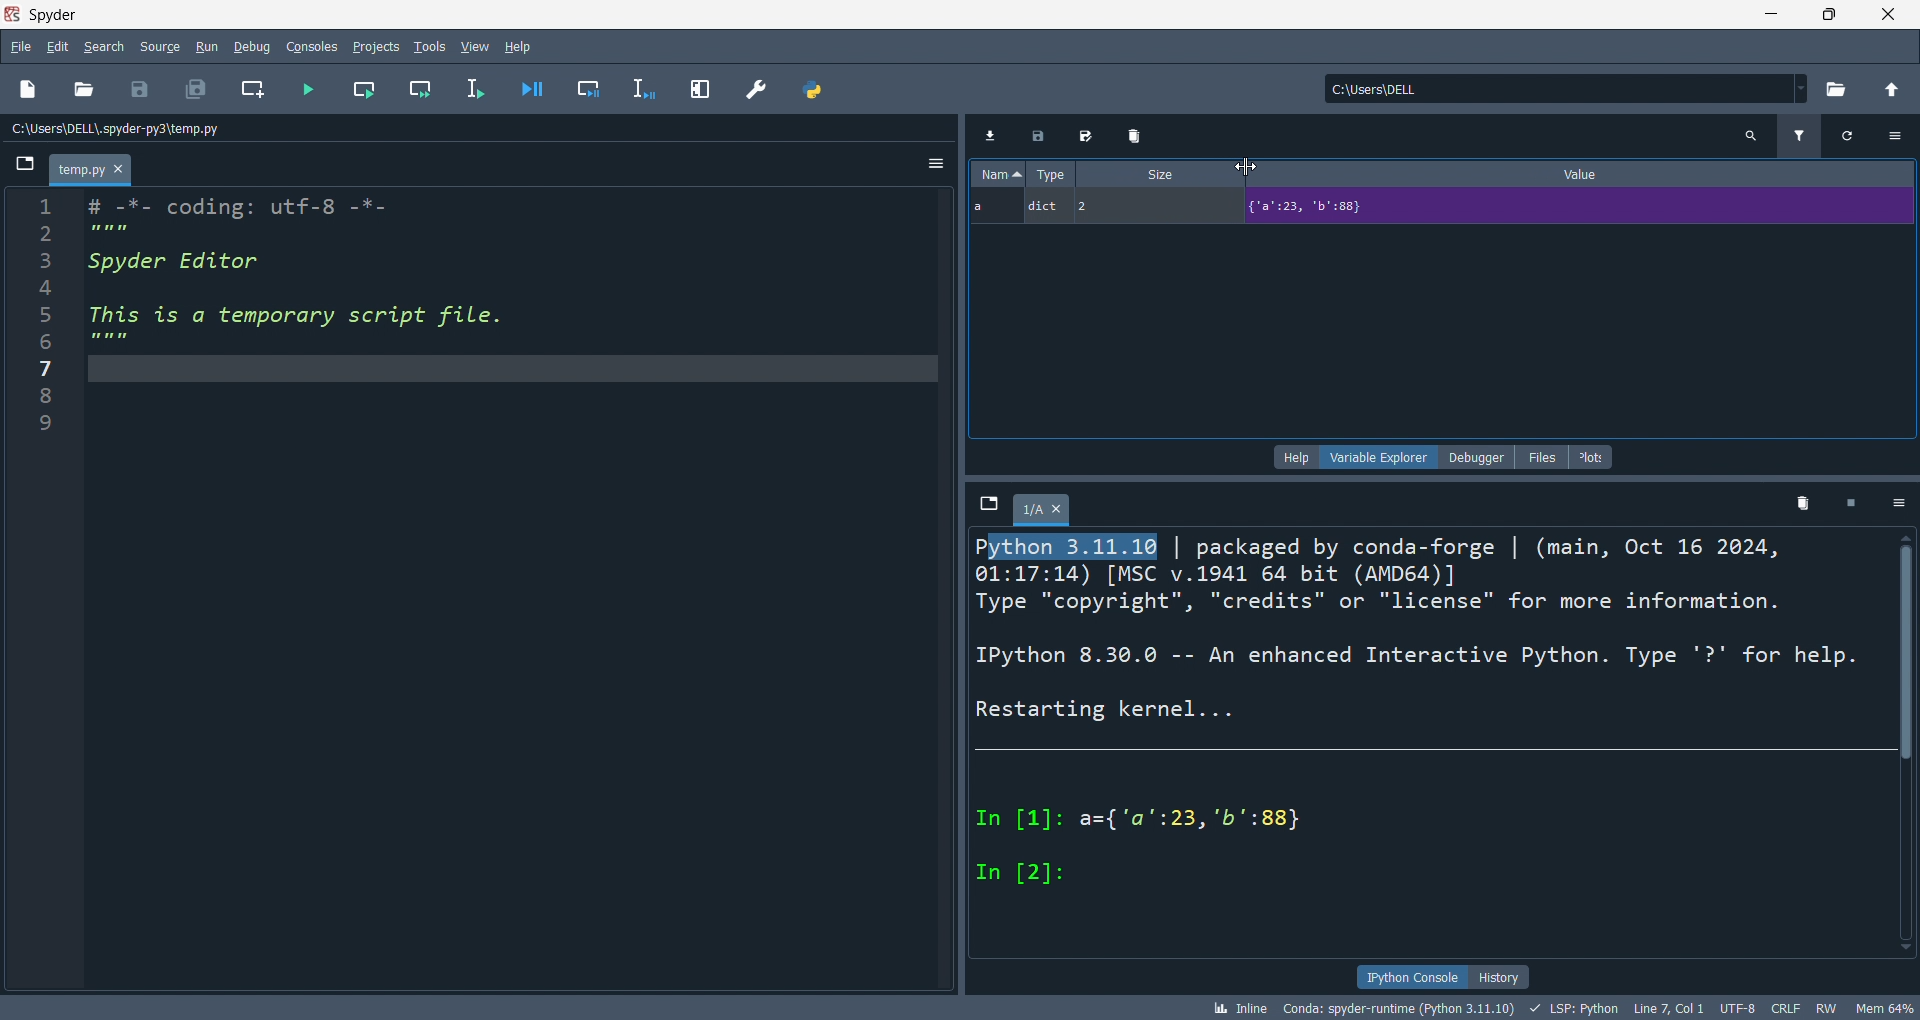 This screenshot has width=1920, height=1020. Describe the element at coordinates (480, 90) in the screenshot. I see `run line` at that location.